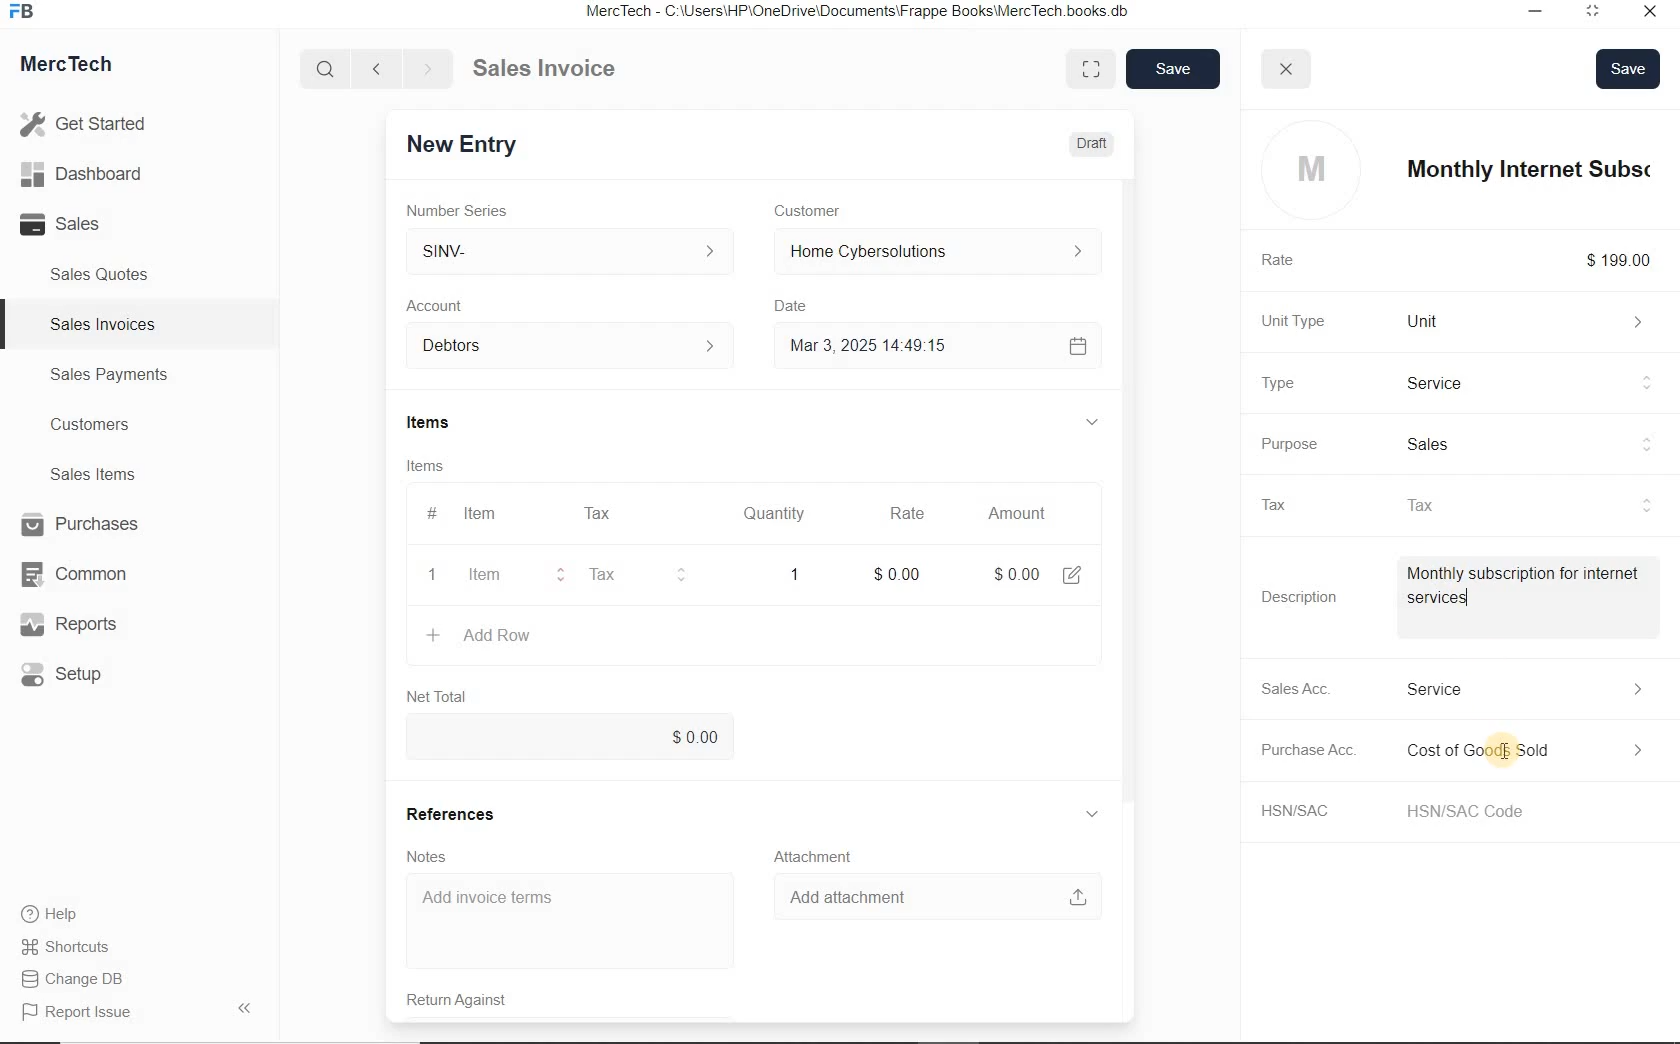  What do you see at coordinates (1093, 814) in the screenshot?
I see `hide sub menu` at bounding box center [1093, 814].